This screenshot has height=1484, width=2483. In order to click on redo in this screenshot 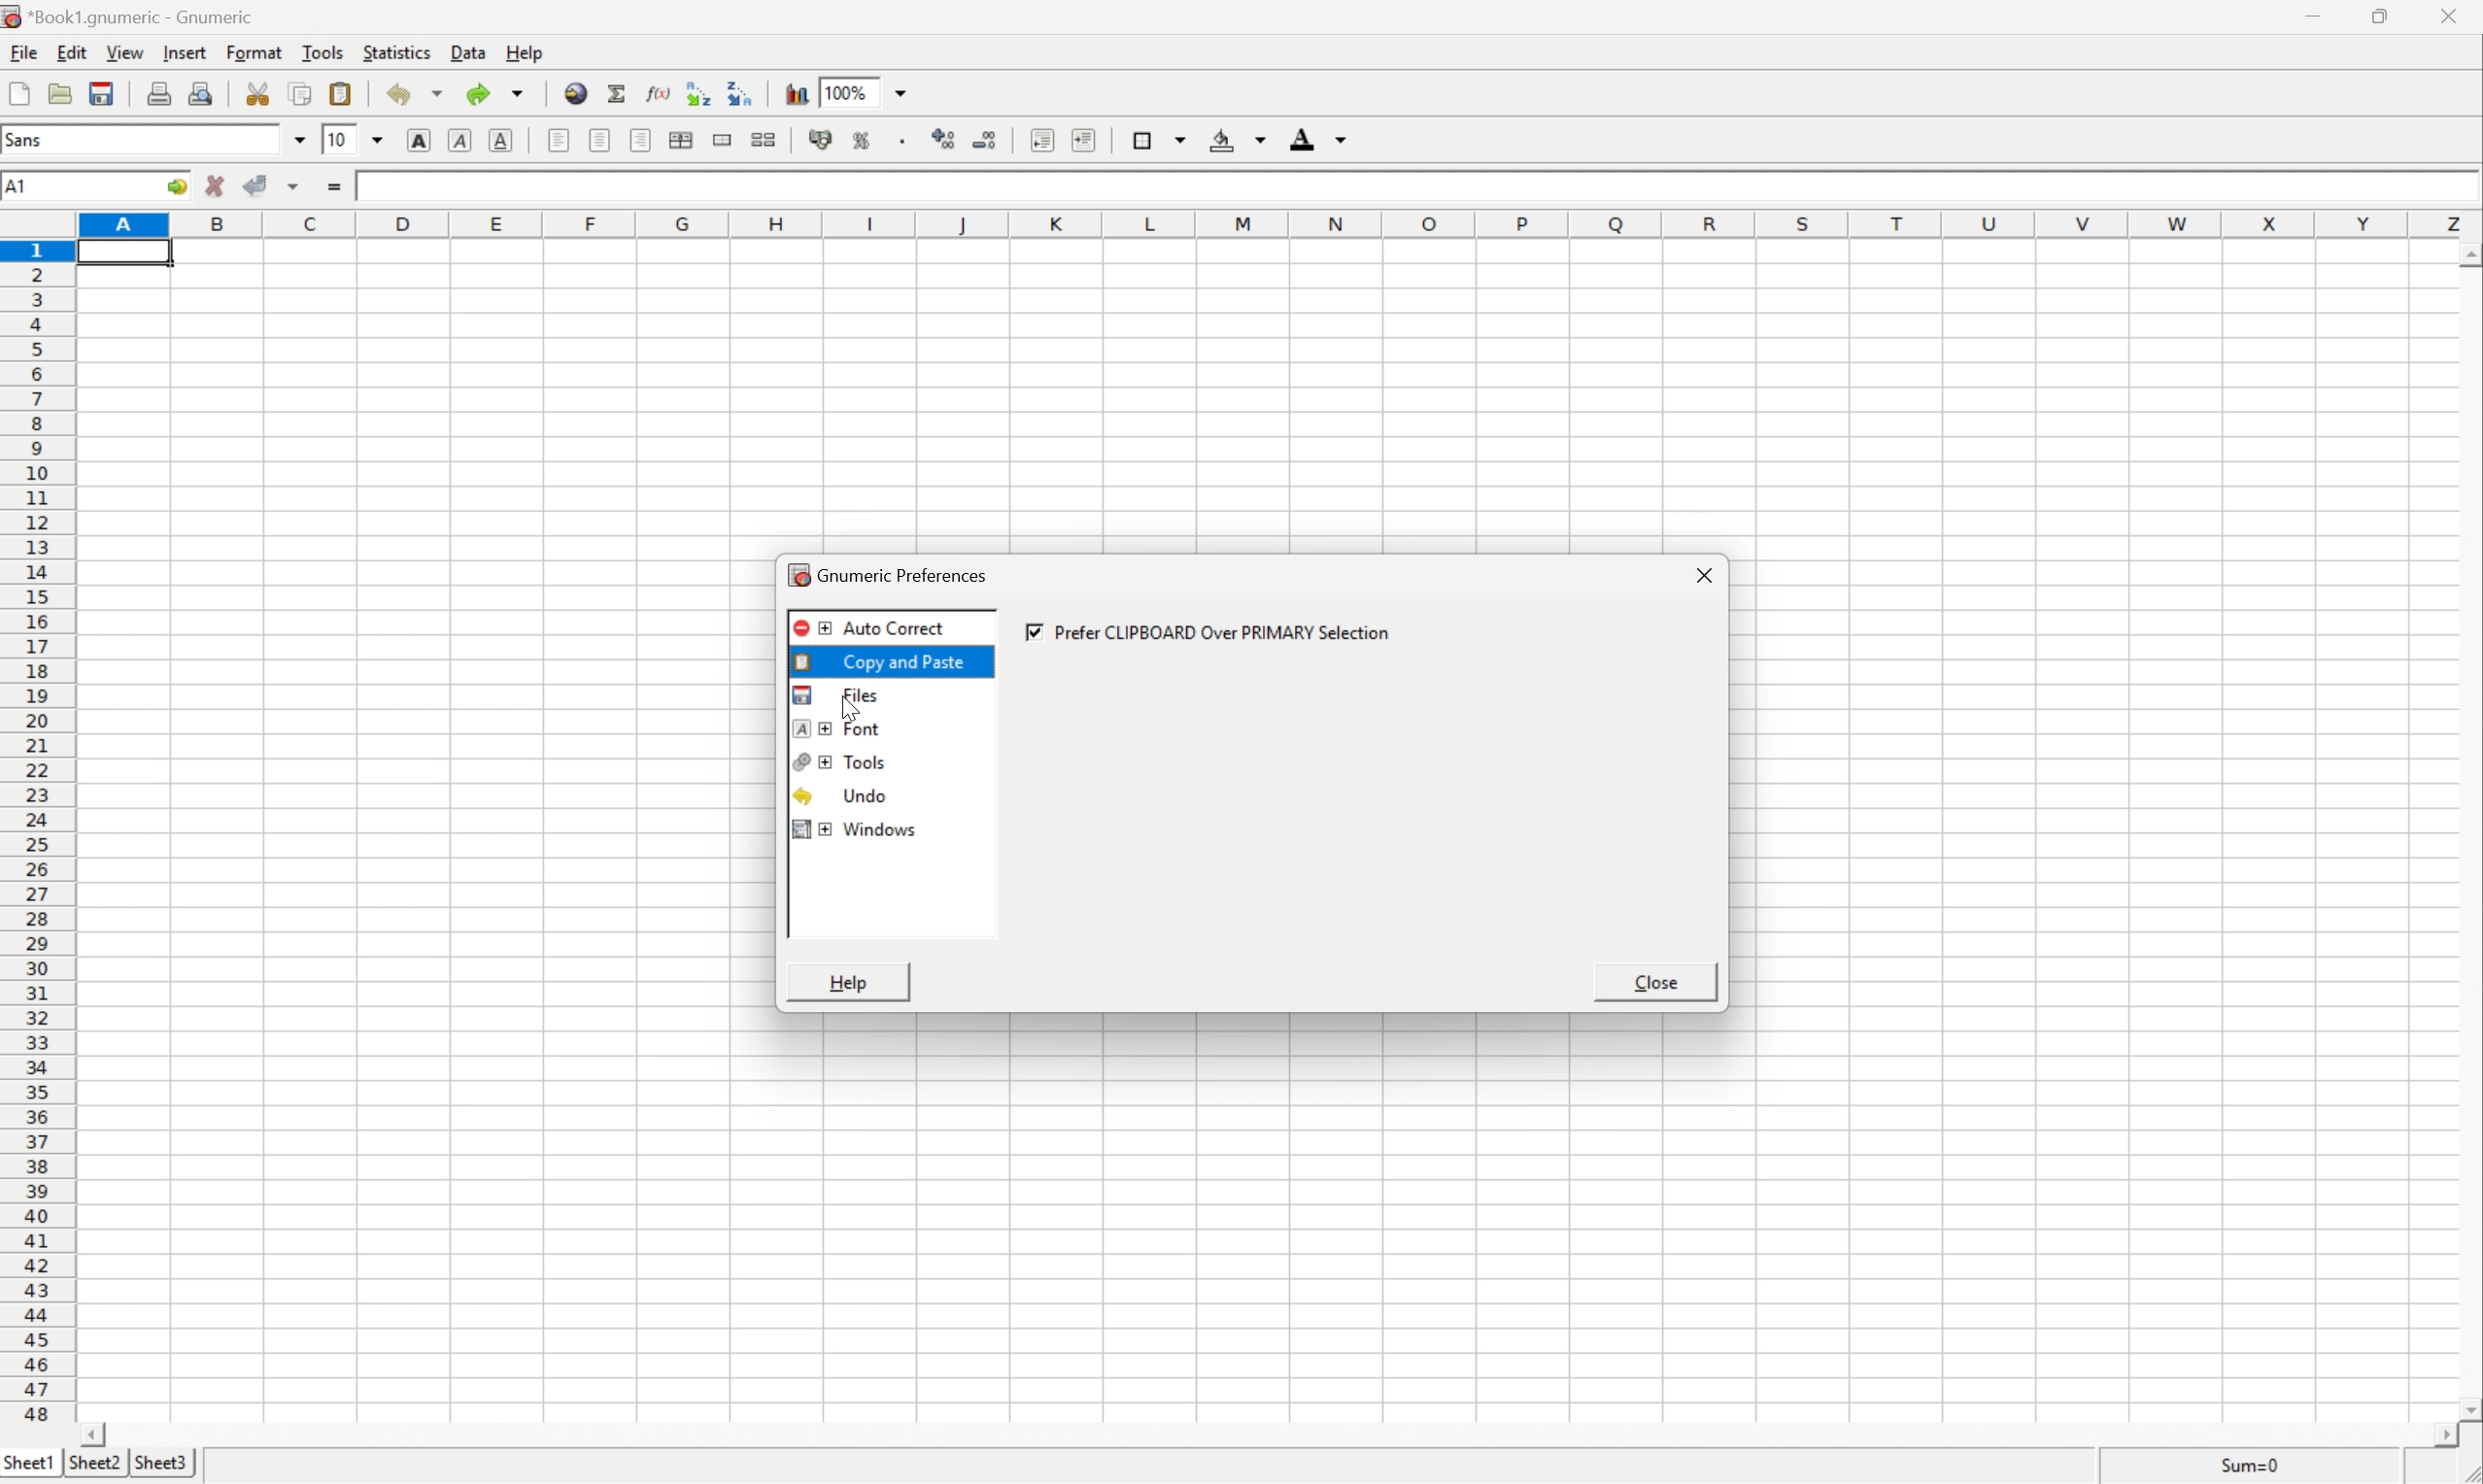, I will do `click(498, 94)`.